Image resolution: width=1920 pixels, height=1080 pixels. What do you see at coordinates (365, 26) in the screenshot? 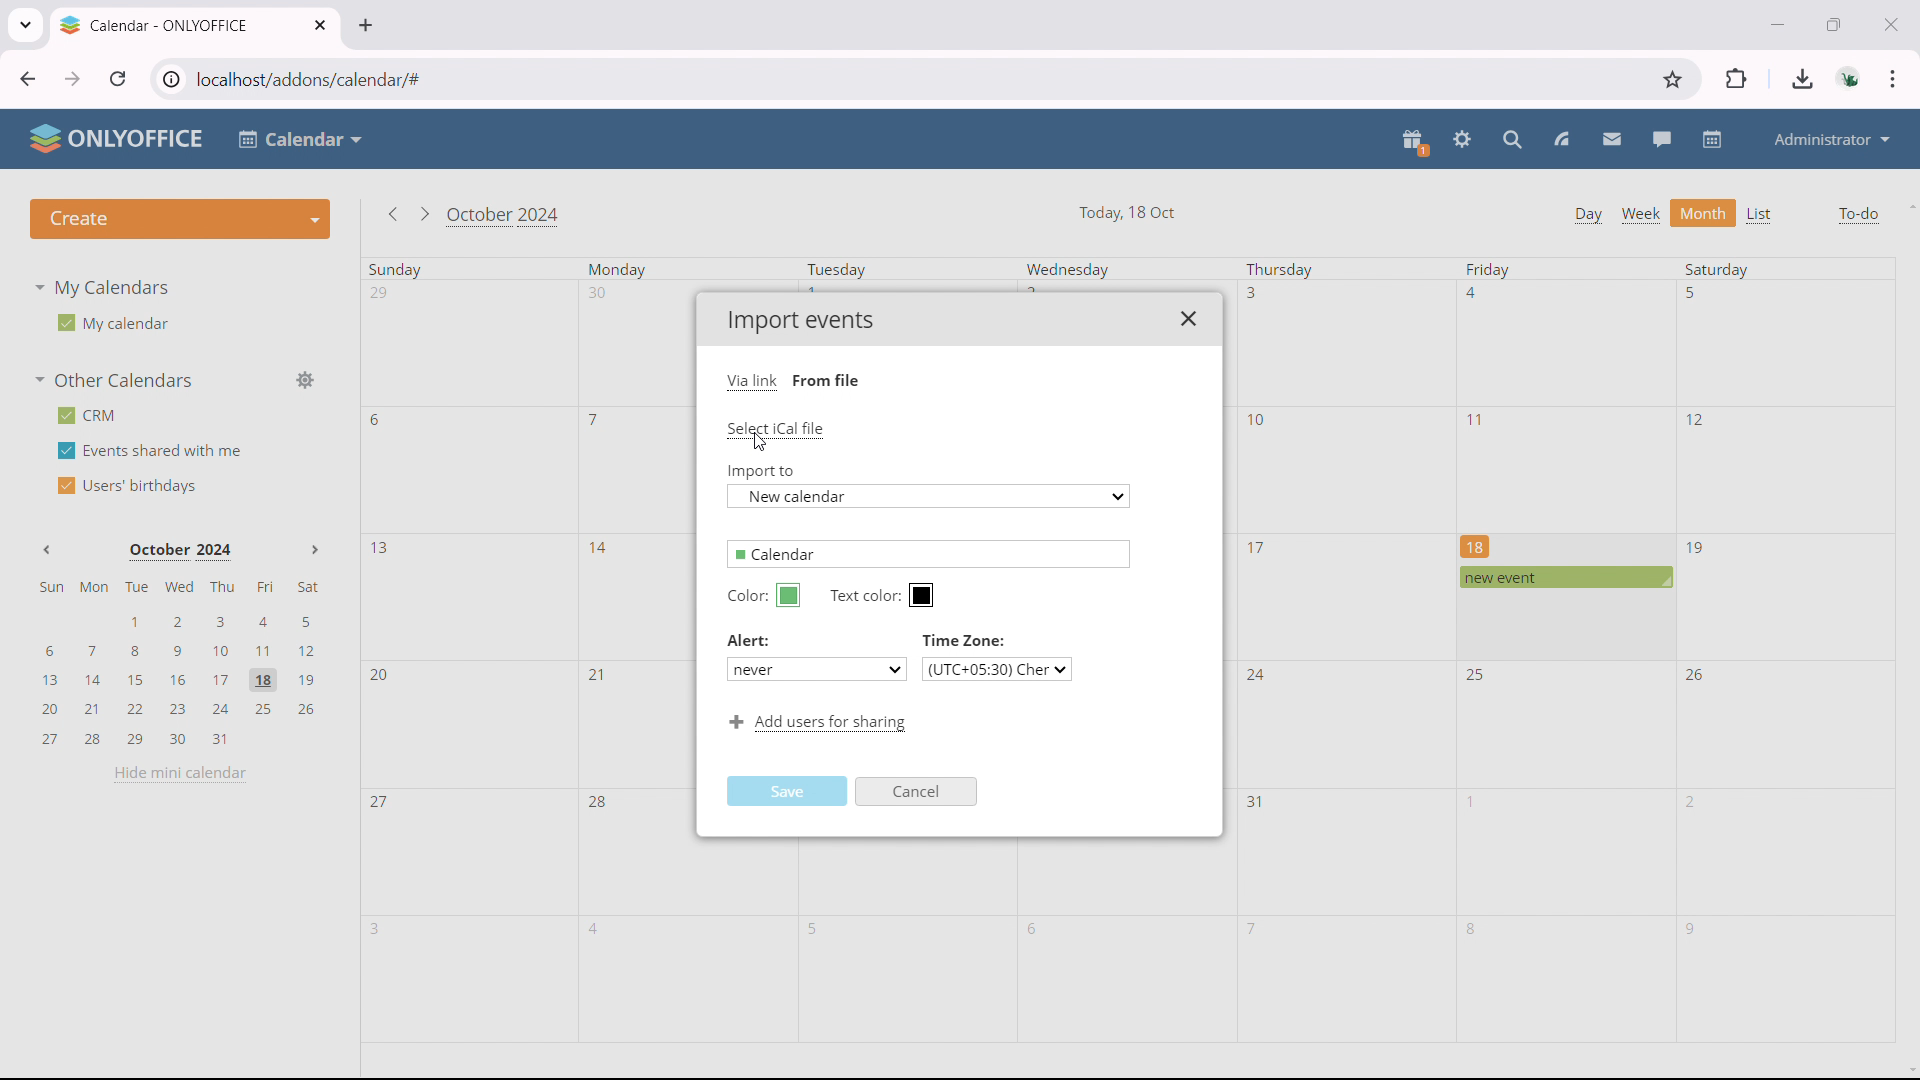
I see `new tab` at bounding box center [365, 26].